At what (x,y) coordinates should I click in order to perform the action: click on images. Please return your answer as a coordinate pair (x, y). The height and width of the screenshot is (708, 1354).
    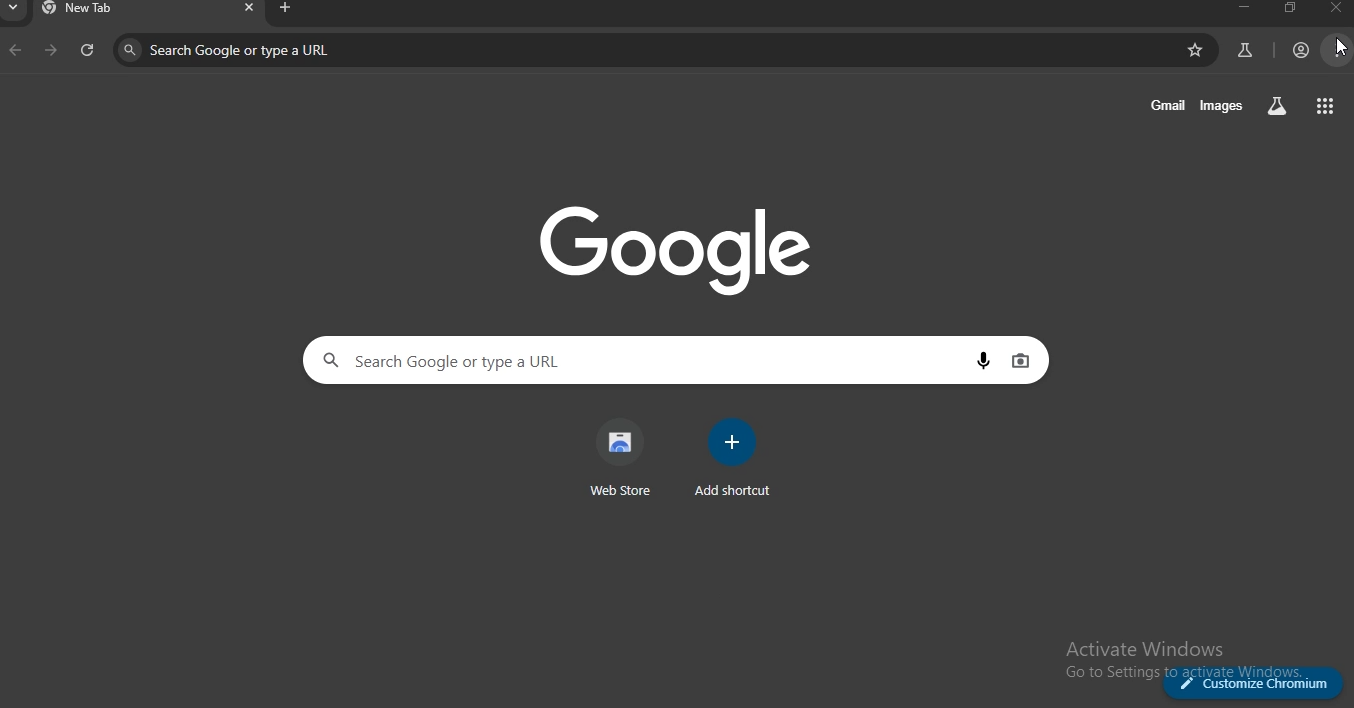
    Looking at the image, I should click on (1220, 107).